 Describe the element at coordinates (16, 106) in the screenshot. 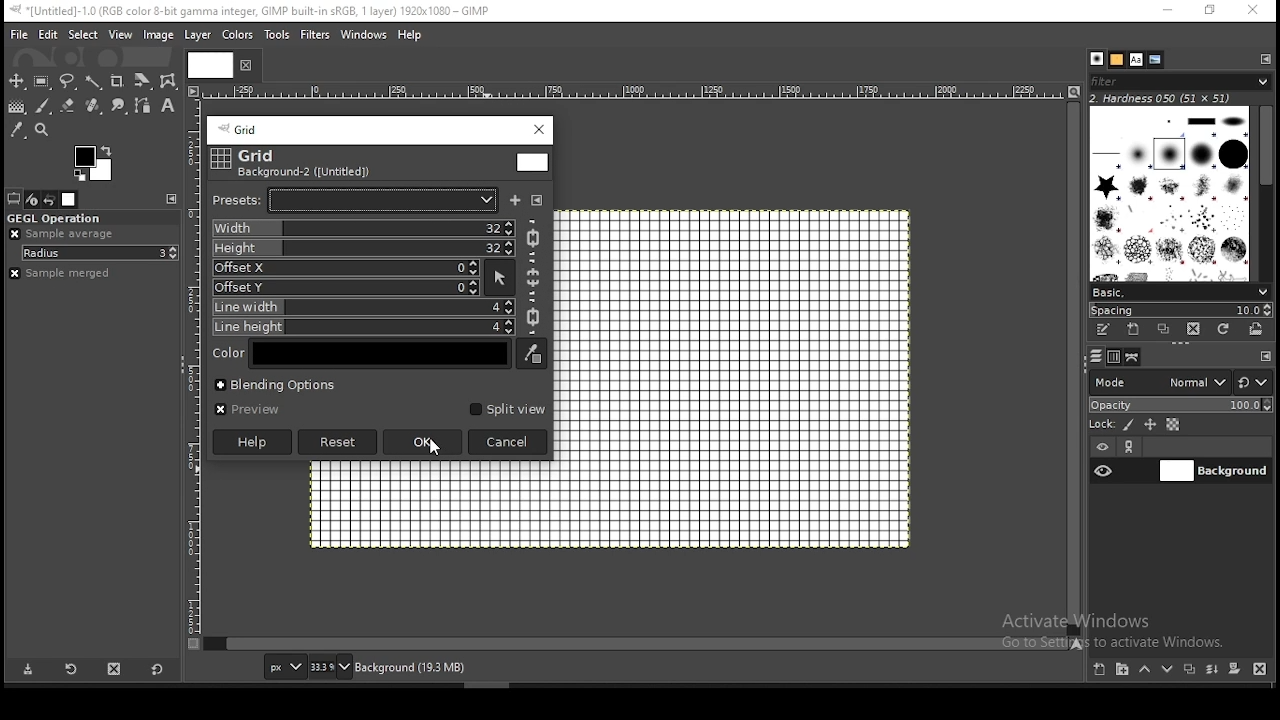

I see `gradient tool` at that location.